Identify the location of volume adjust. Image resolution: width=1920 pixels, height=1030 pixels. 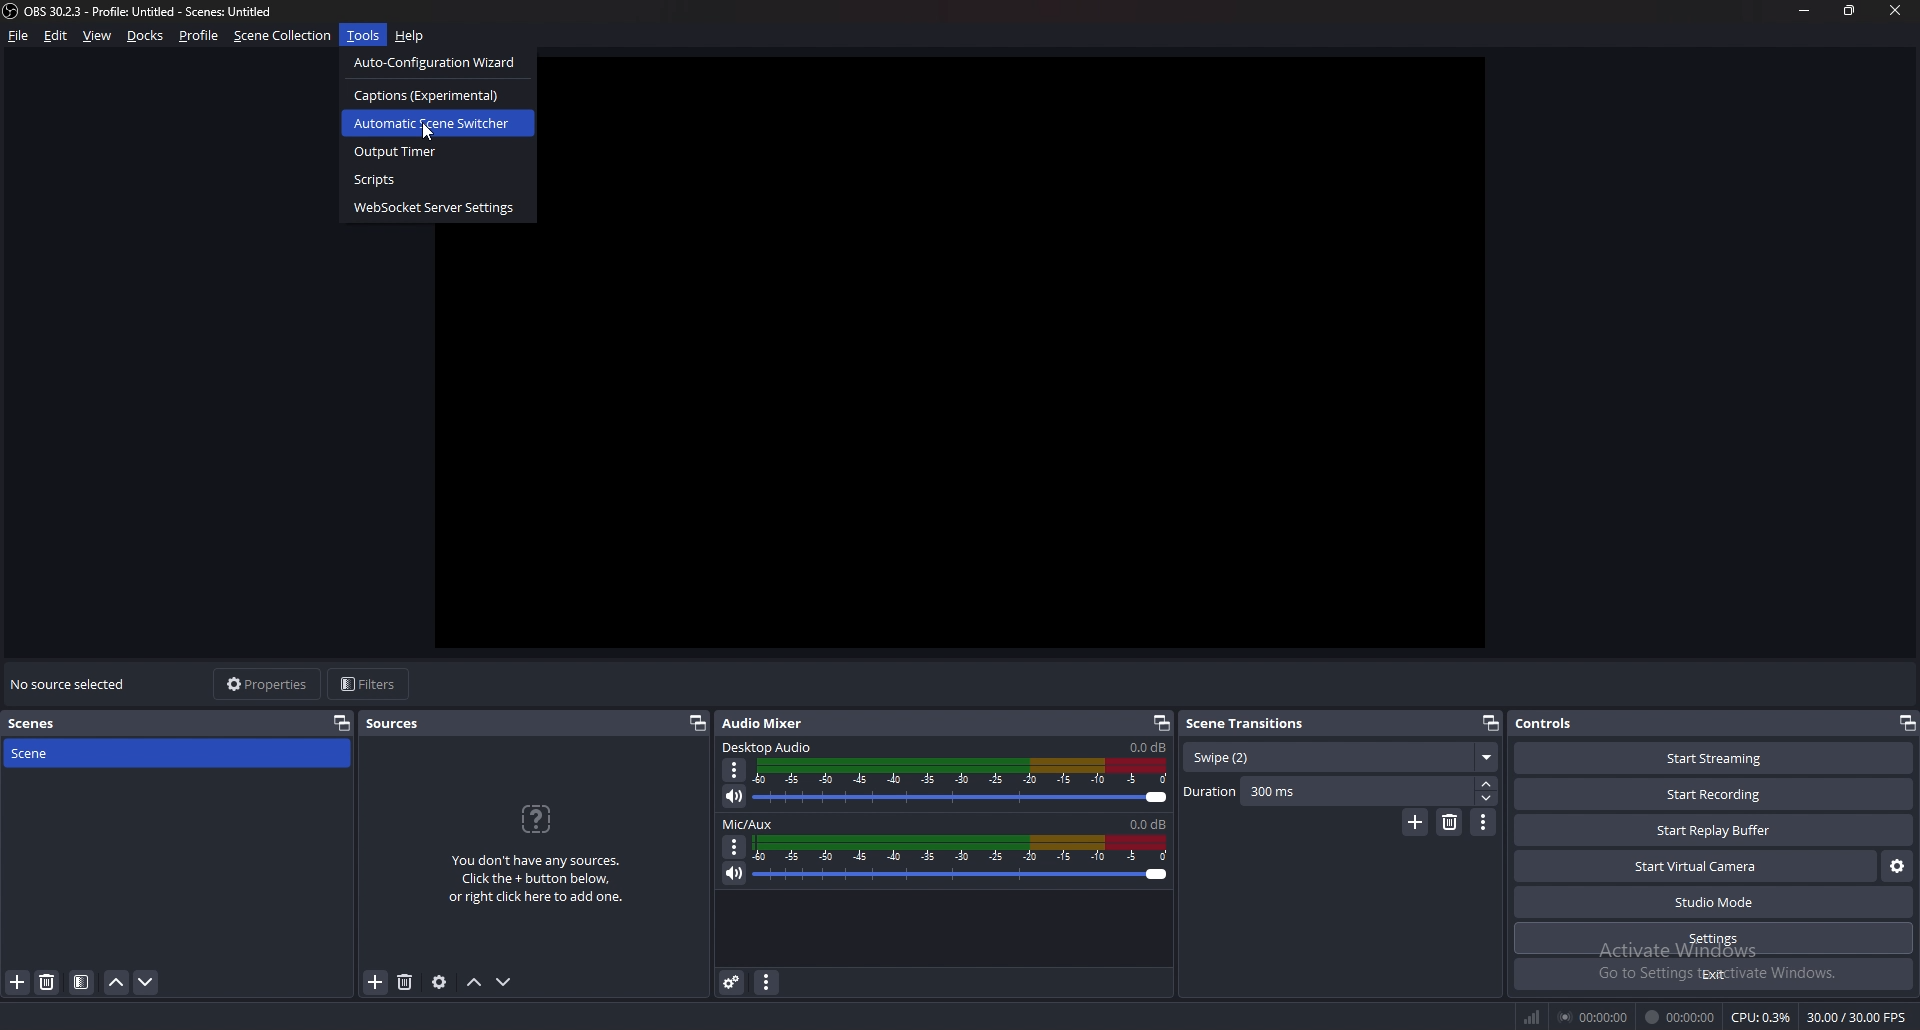
(960, 861).